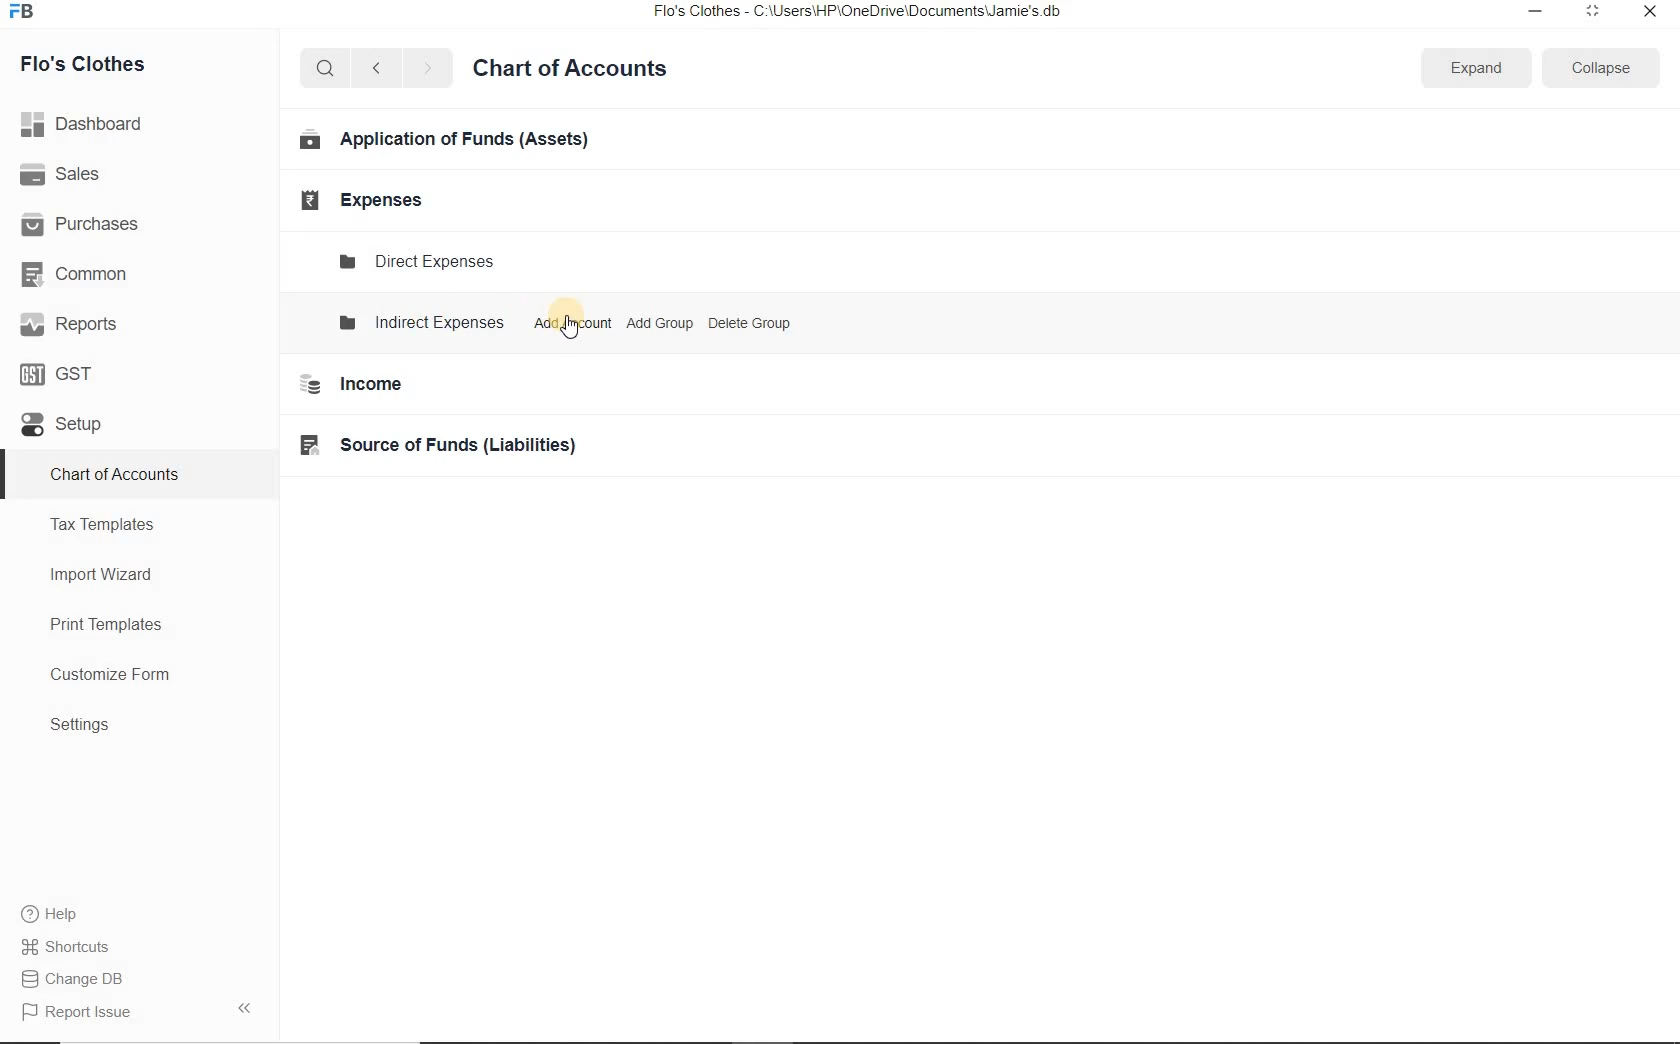  Describe the element at coordinates (103, 574) in the screenshot. I see `Import Wizard` at that location.